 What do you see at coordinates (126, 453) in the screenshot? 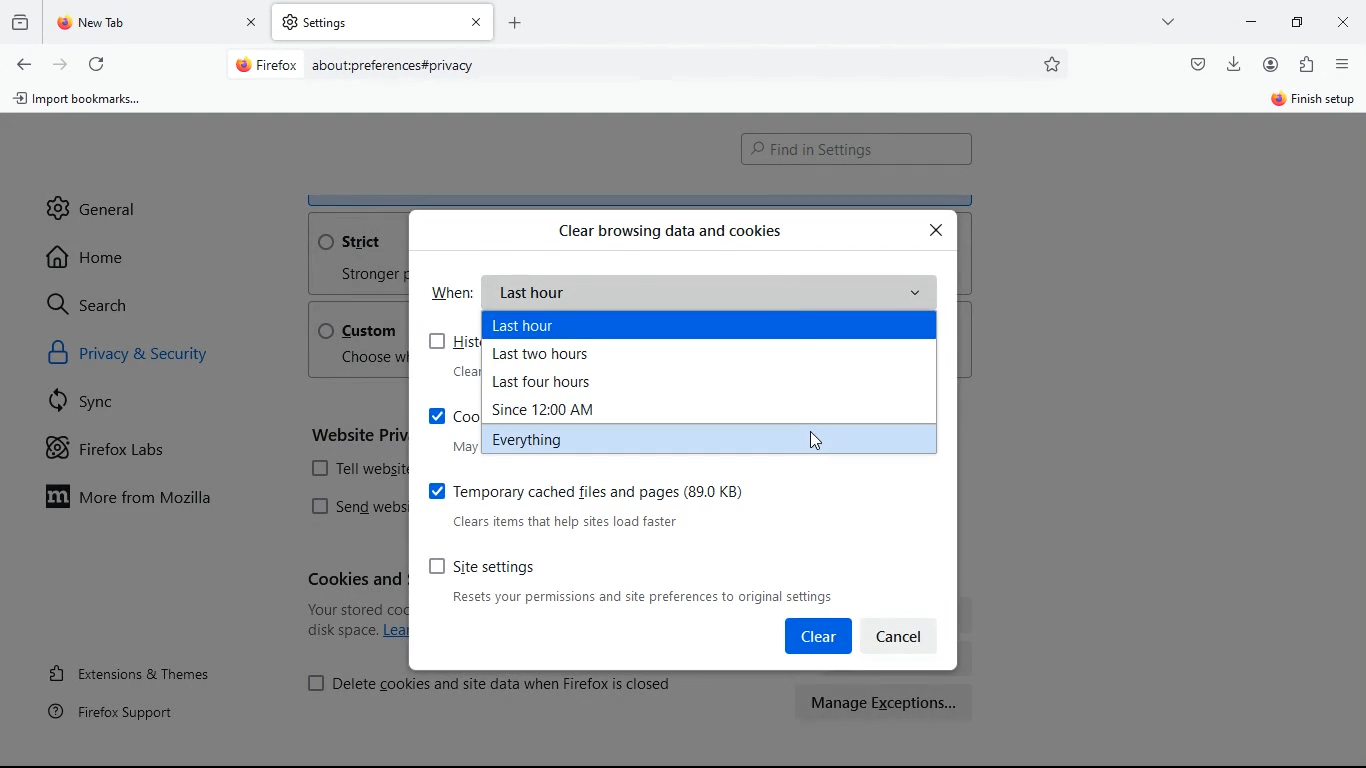
I see `firefox labs` at bounding box center [126, 453].